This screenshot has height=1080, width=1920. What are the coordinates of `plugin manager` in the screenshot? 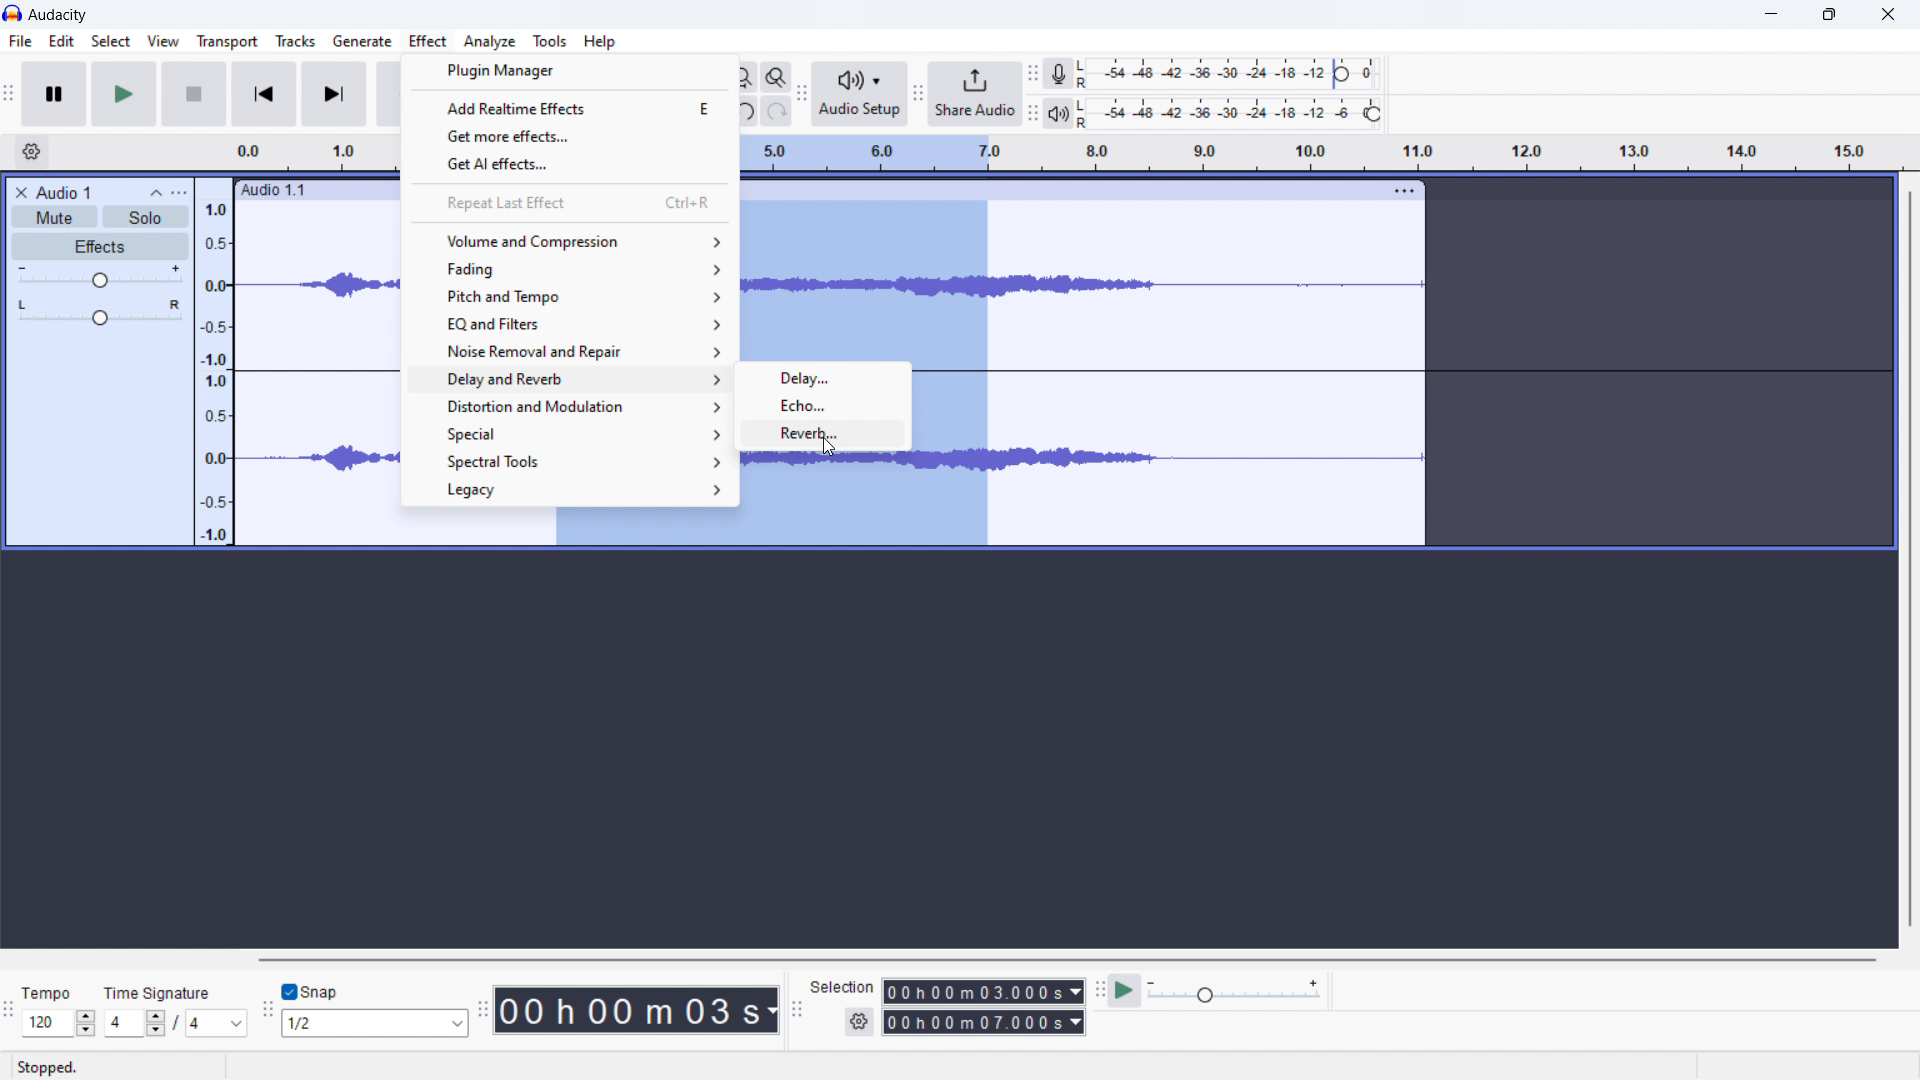 It's located at (567, 69).